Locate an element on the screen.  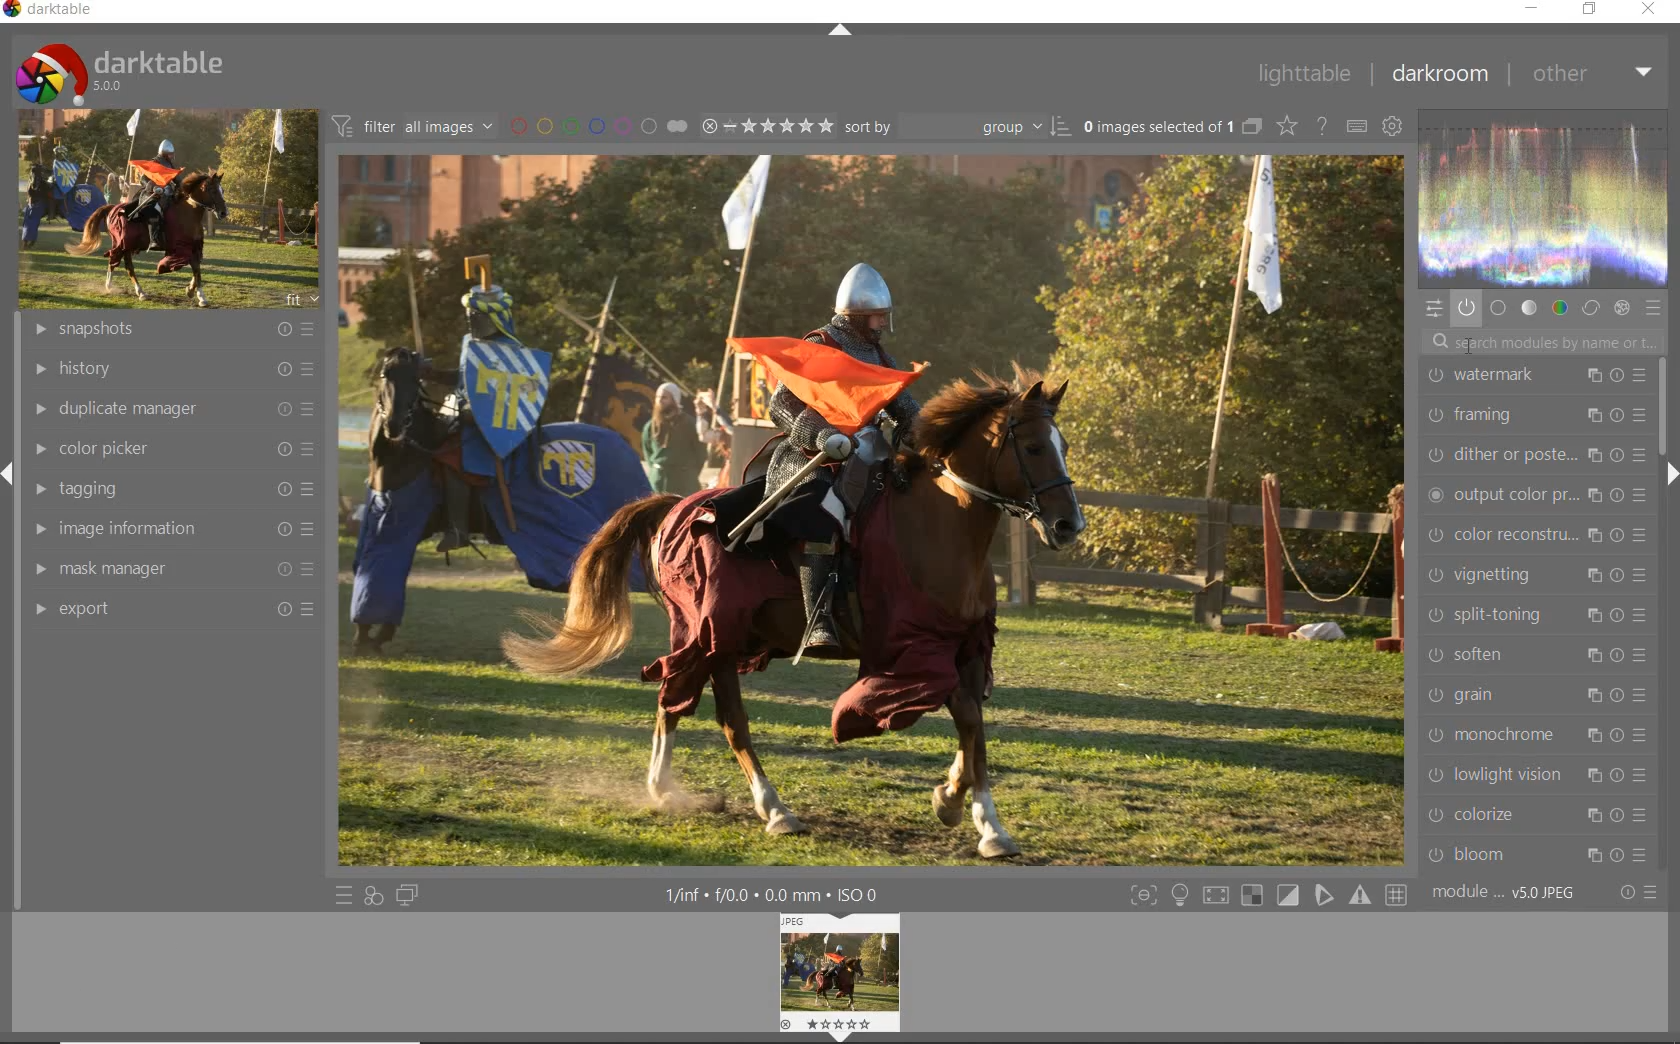
reset or presets & preferences is located at coordinates (1638, 894).